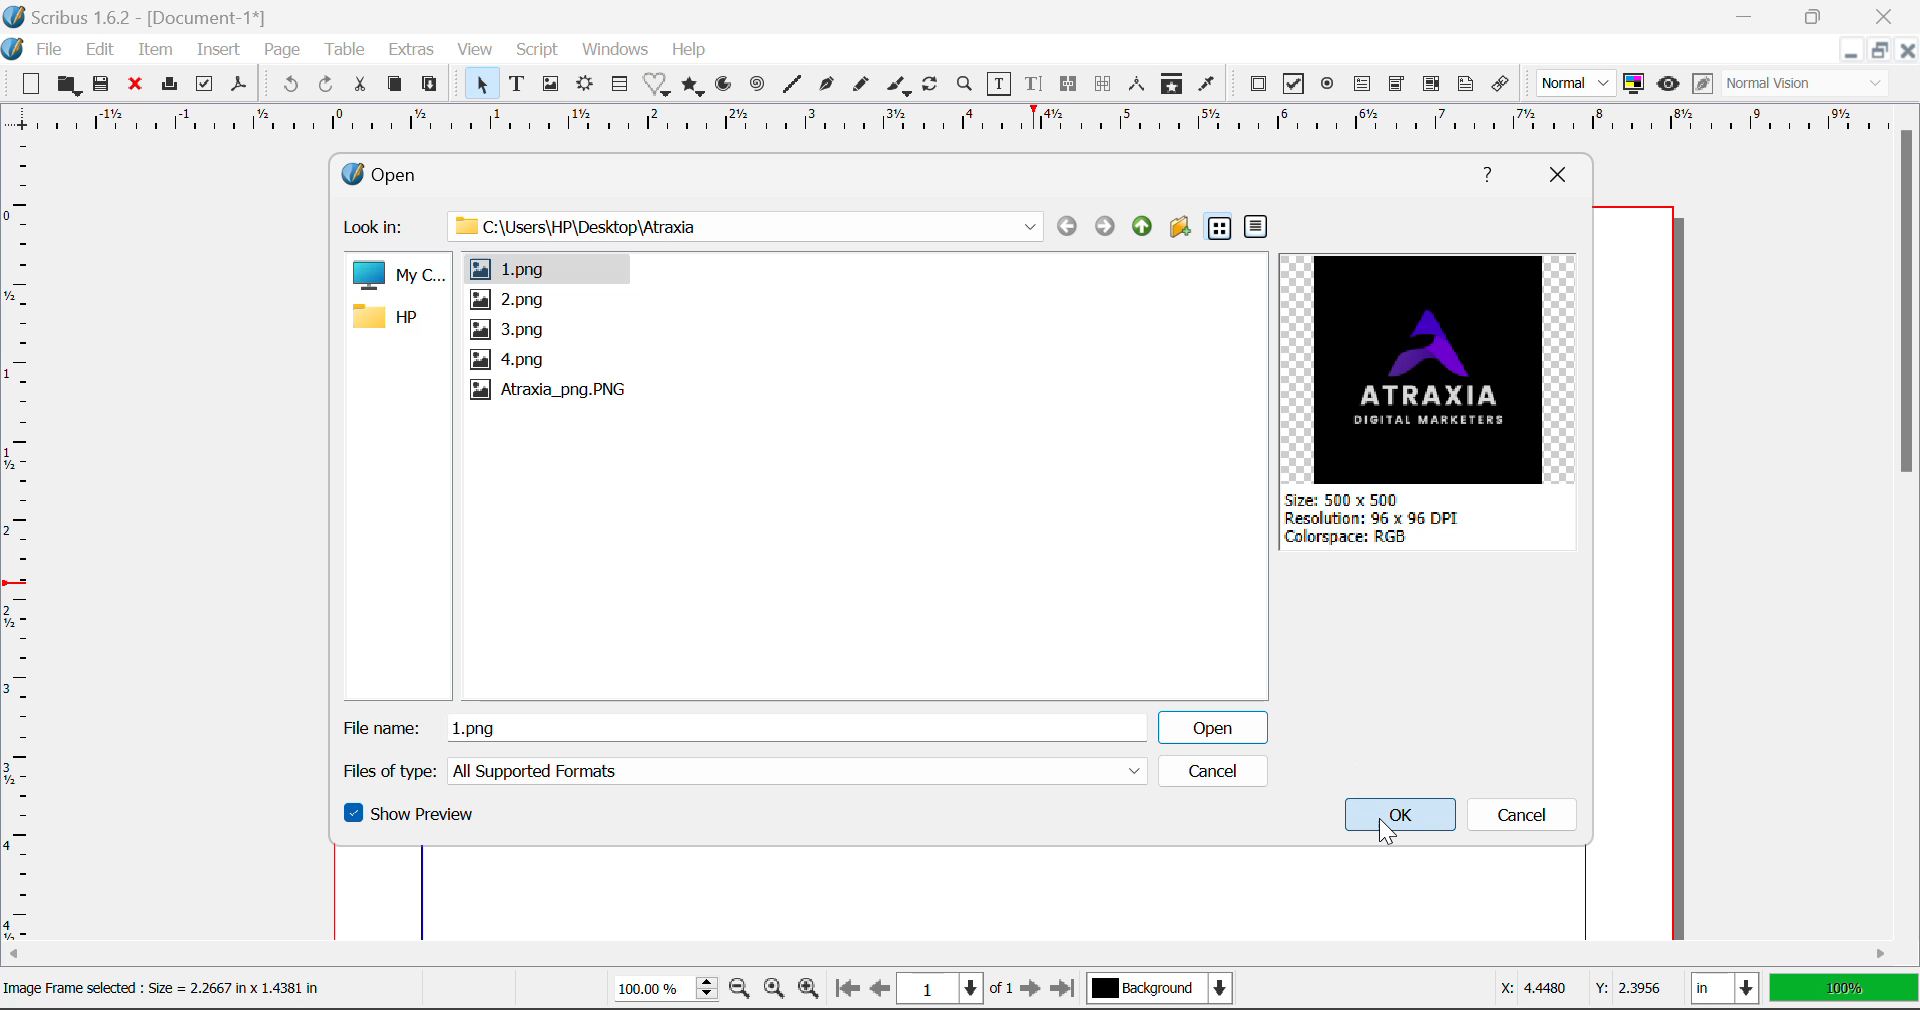  Describe the element at coordinates (1724, 989) in the screenshot. I see `in` at that location.